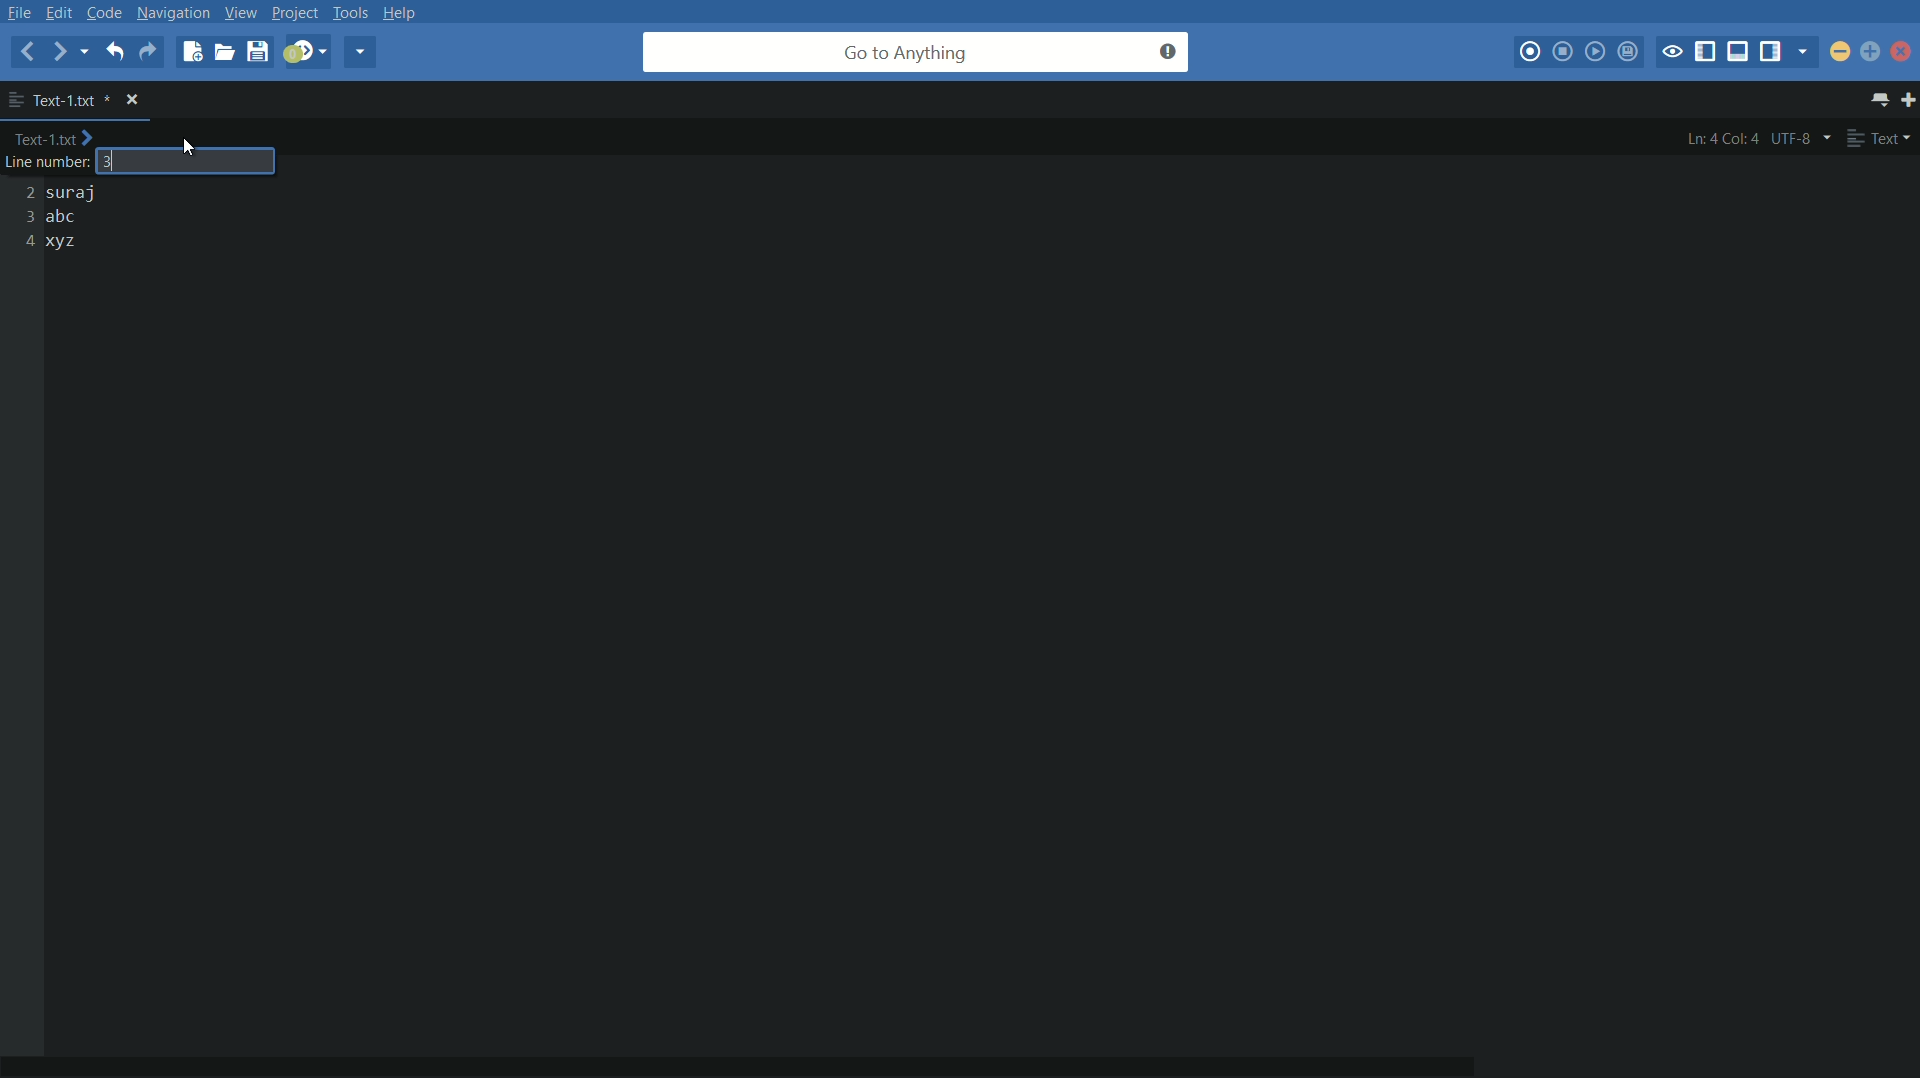  I want to click on redo, so click(147, 50).